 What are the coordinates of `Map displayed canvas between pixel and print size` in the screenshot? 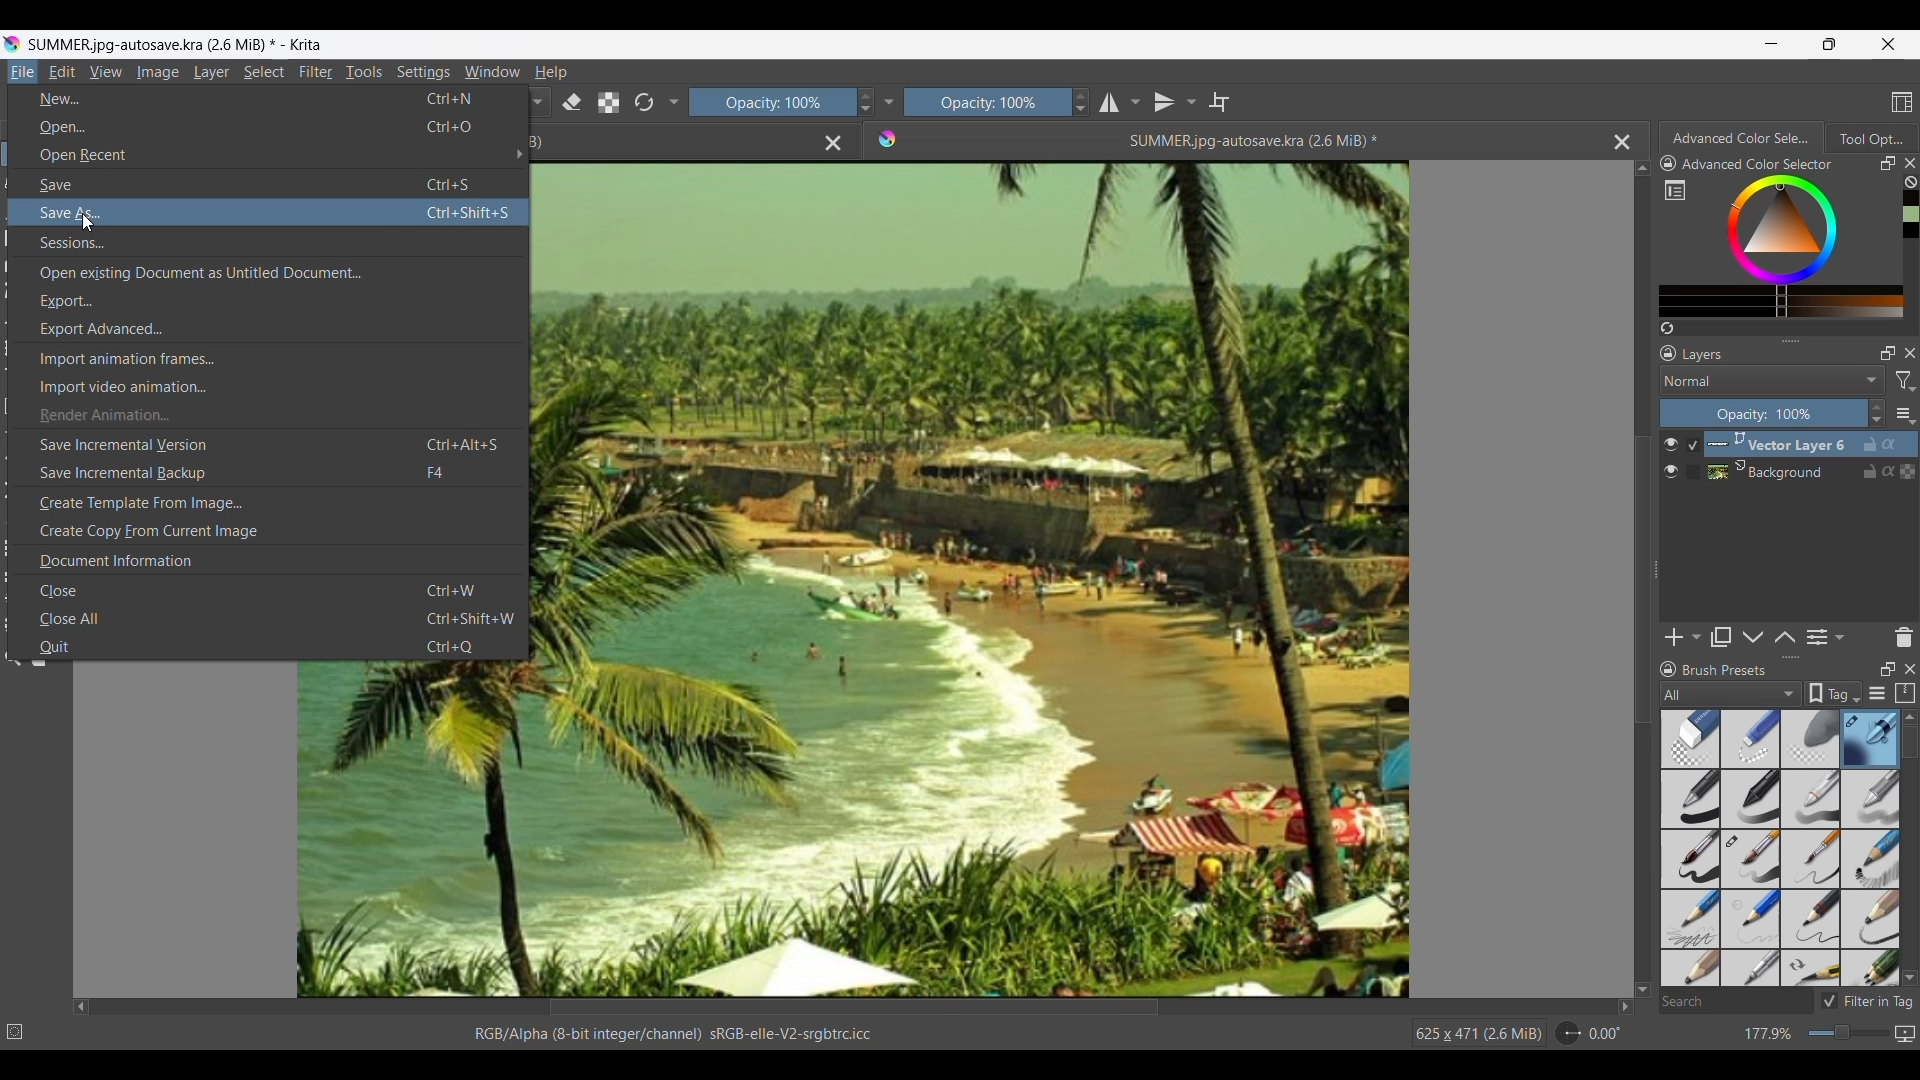 It's located at (1904, 1034).